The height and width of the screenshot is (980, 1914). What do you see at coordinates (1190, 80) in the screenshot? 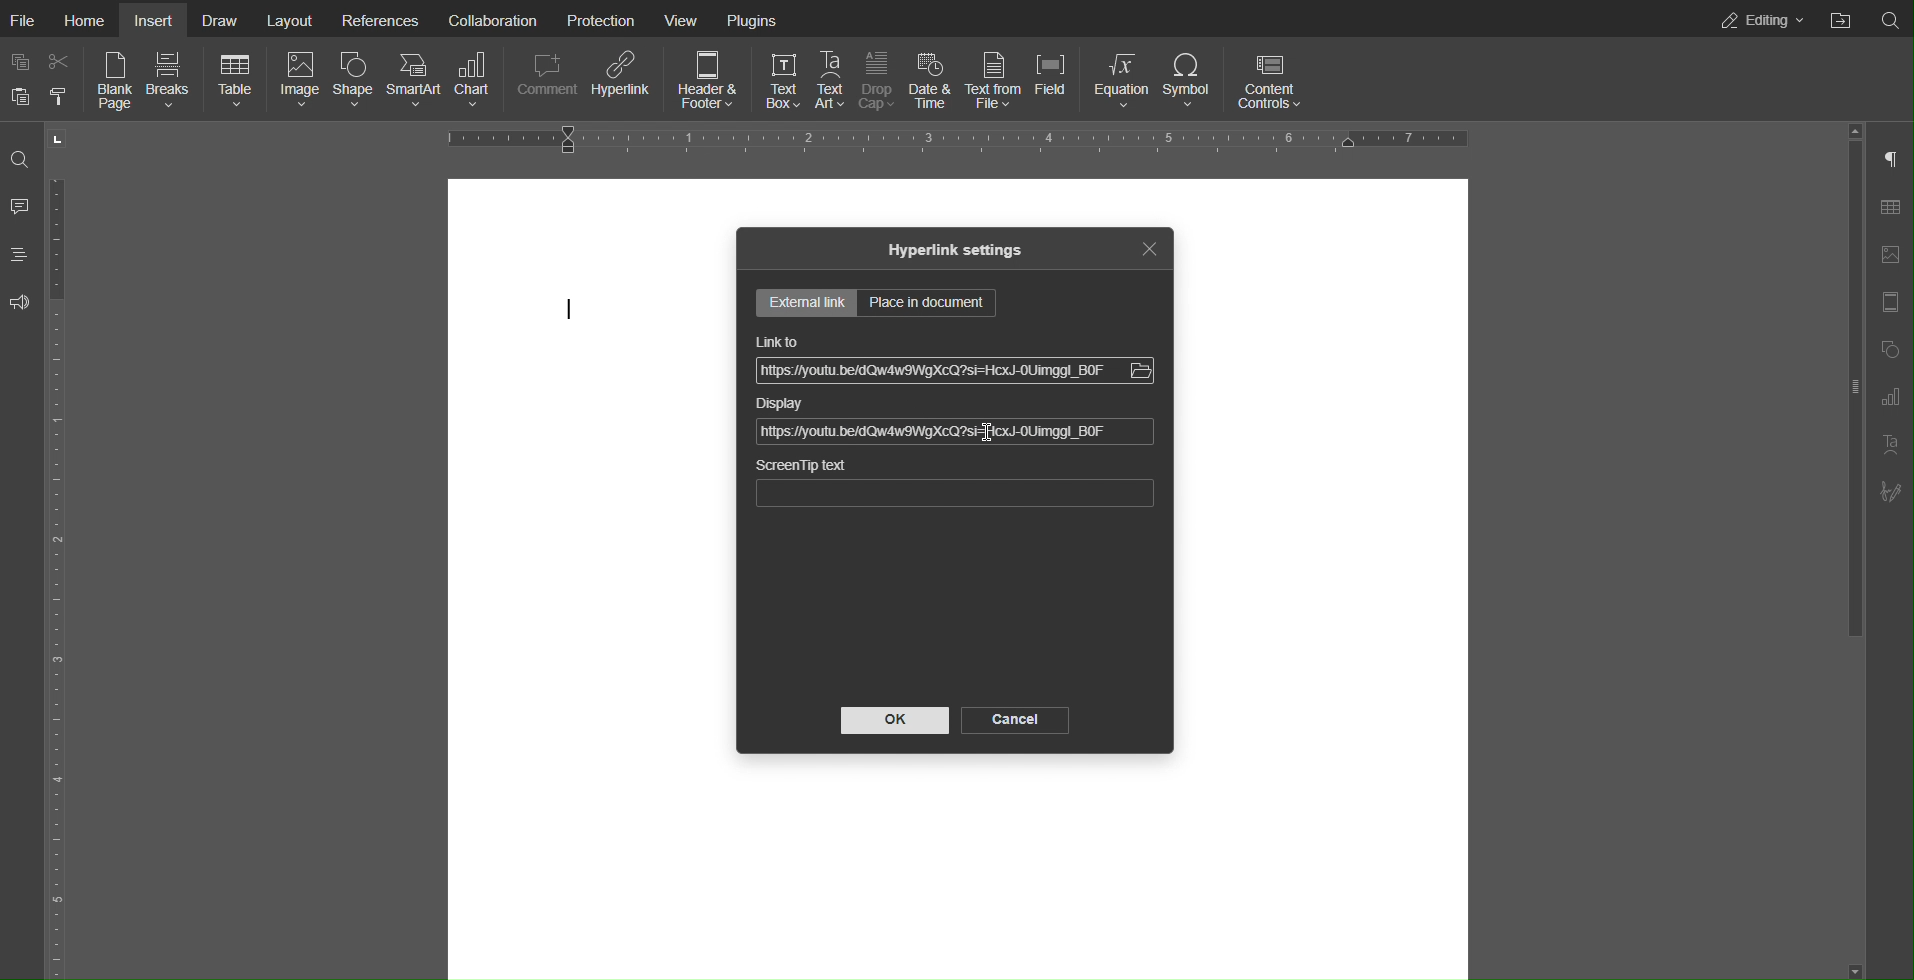
I see `Symbol` at bounding box center [1190, 80].